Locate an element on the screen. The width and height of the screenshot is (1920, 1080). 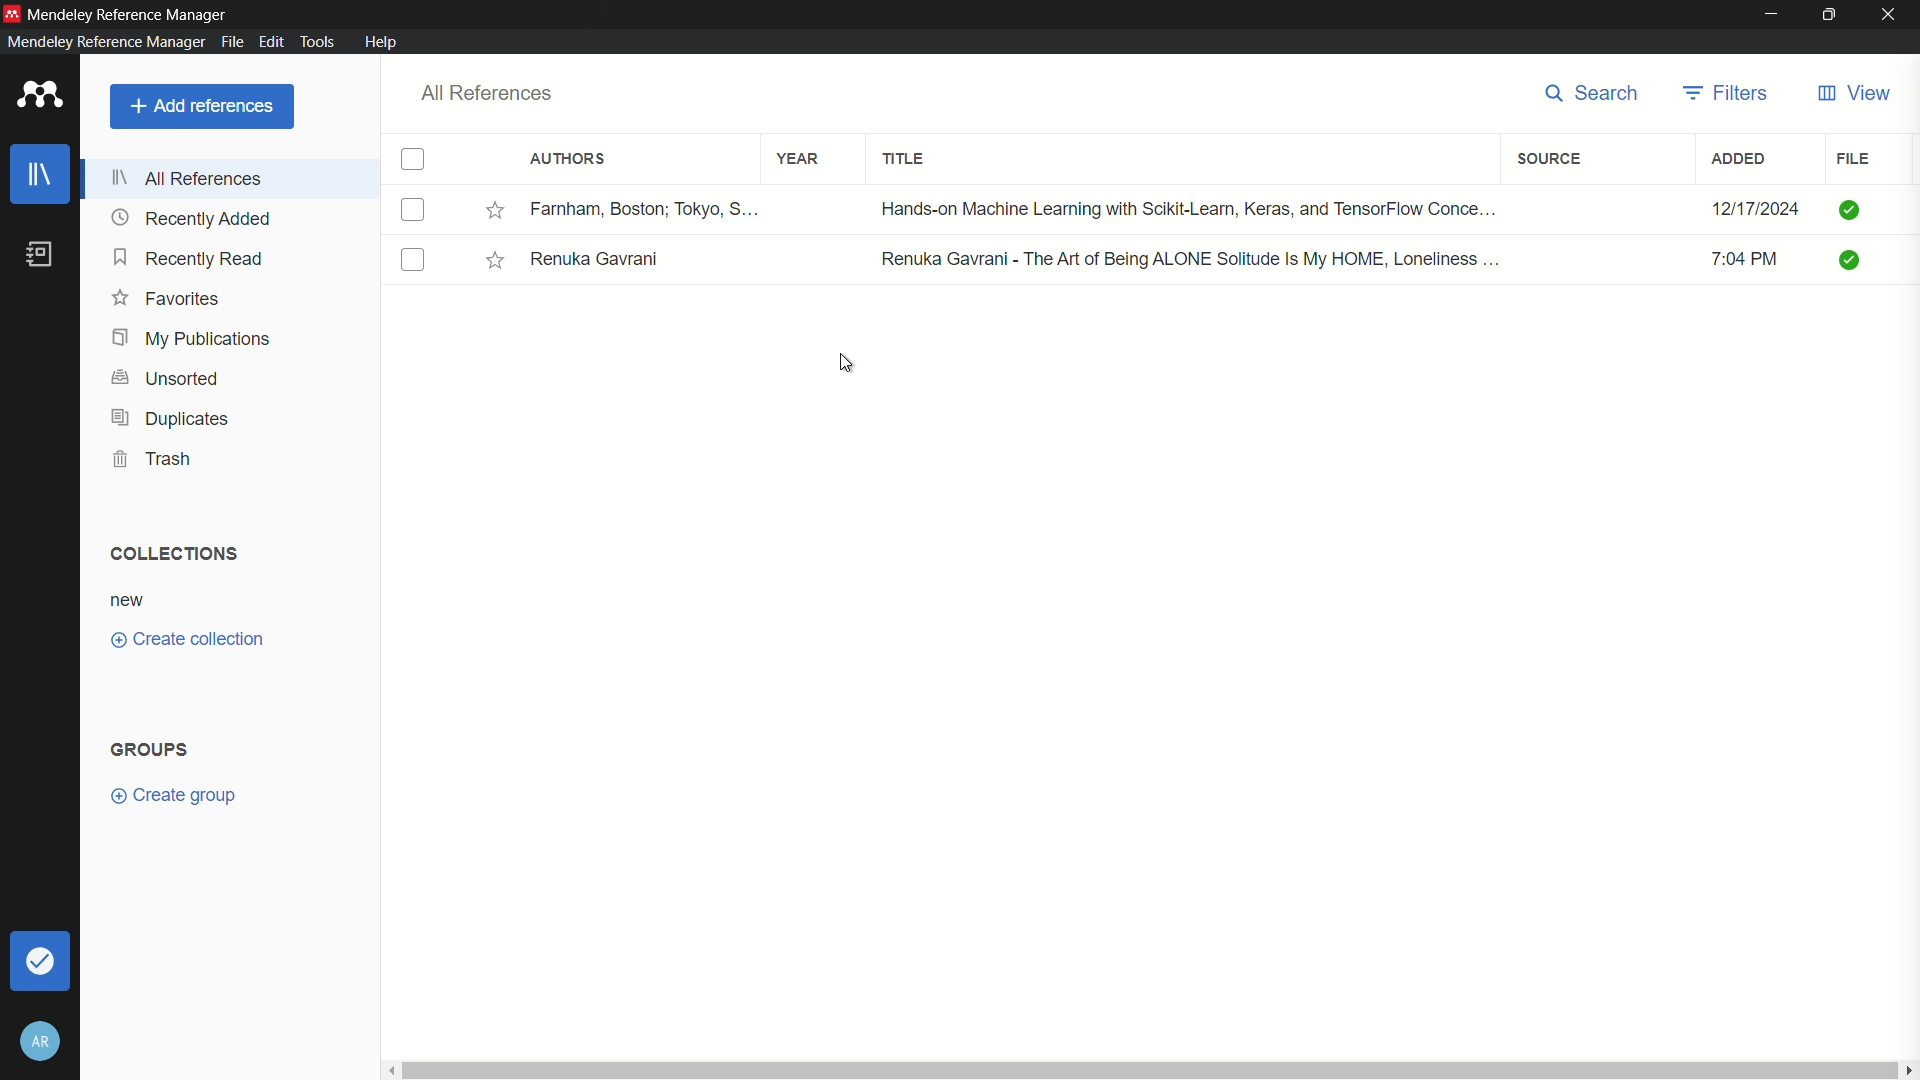
new is located at coordinates (129, 601).